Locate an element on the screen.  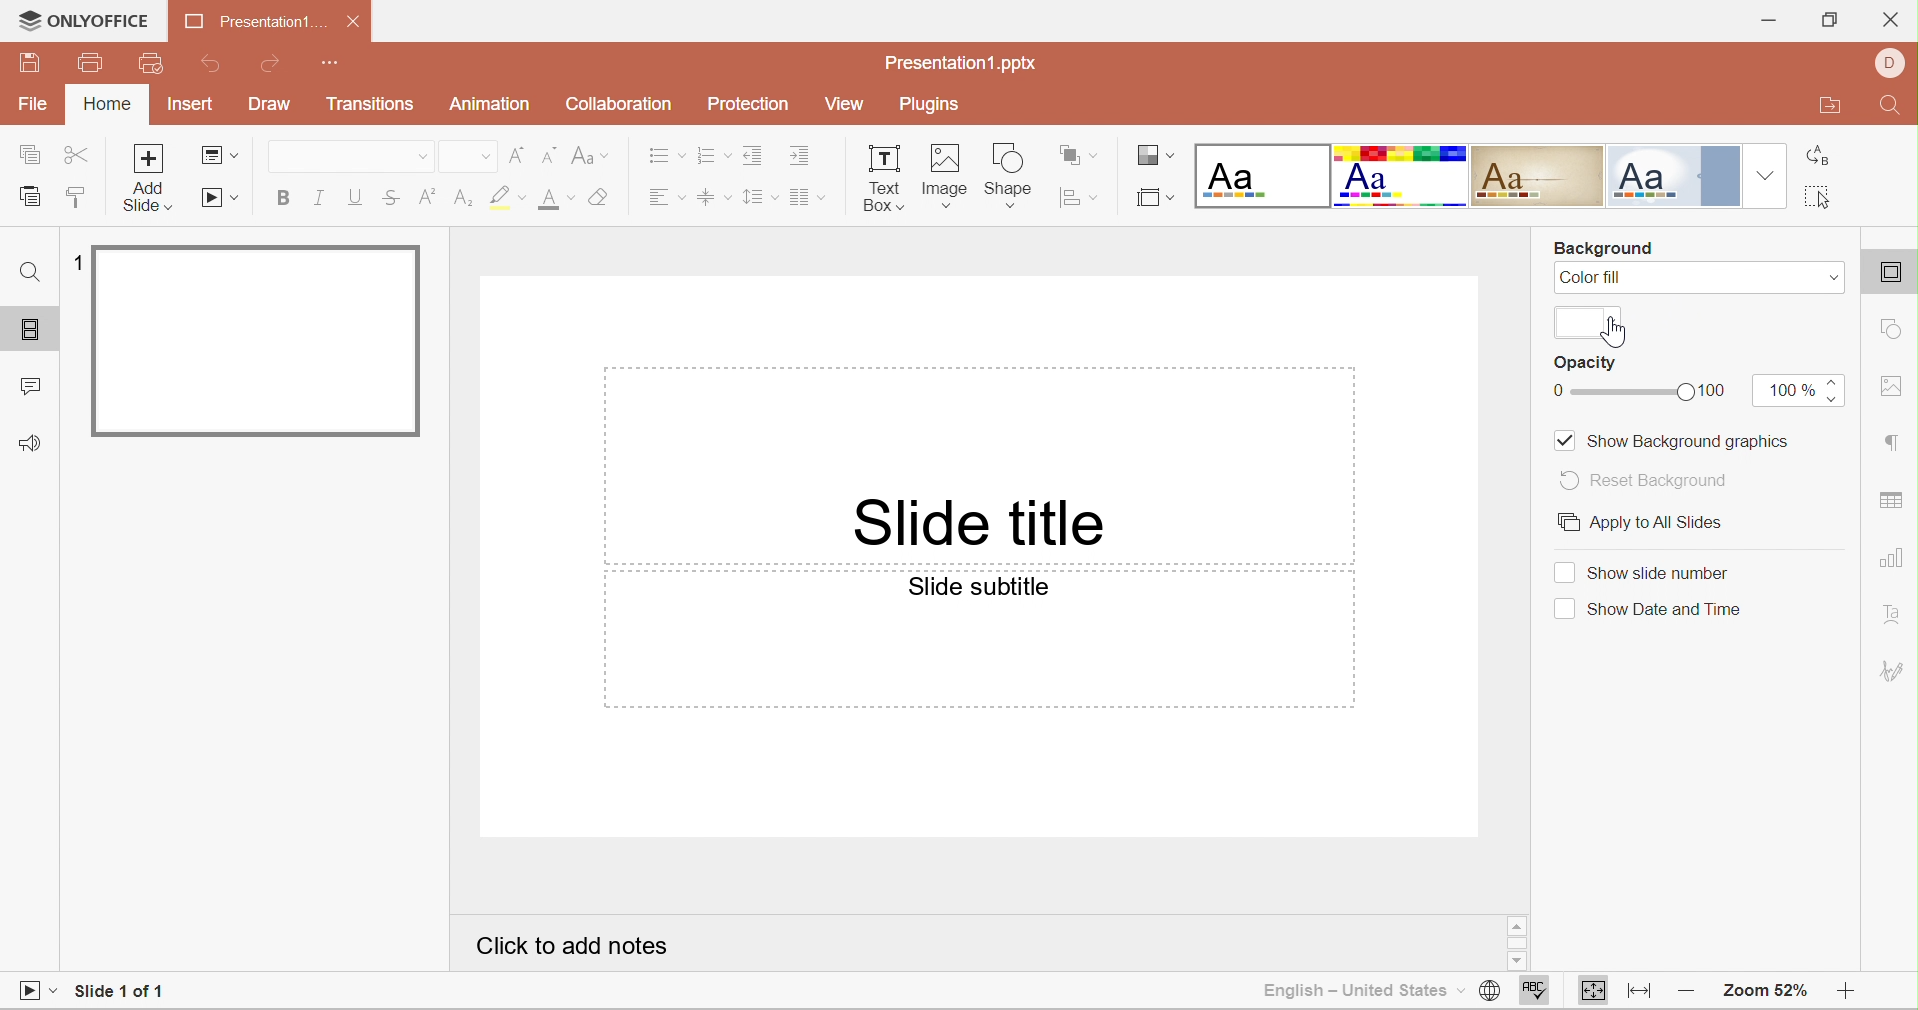
Bullets is located at coordinates (667, 154).